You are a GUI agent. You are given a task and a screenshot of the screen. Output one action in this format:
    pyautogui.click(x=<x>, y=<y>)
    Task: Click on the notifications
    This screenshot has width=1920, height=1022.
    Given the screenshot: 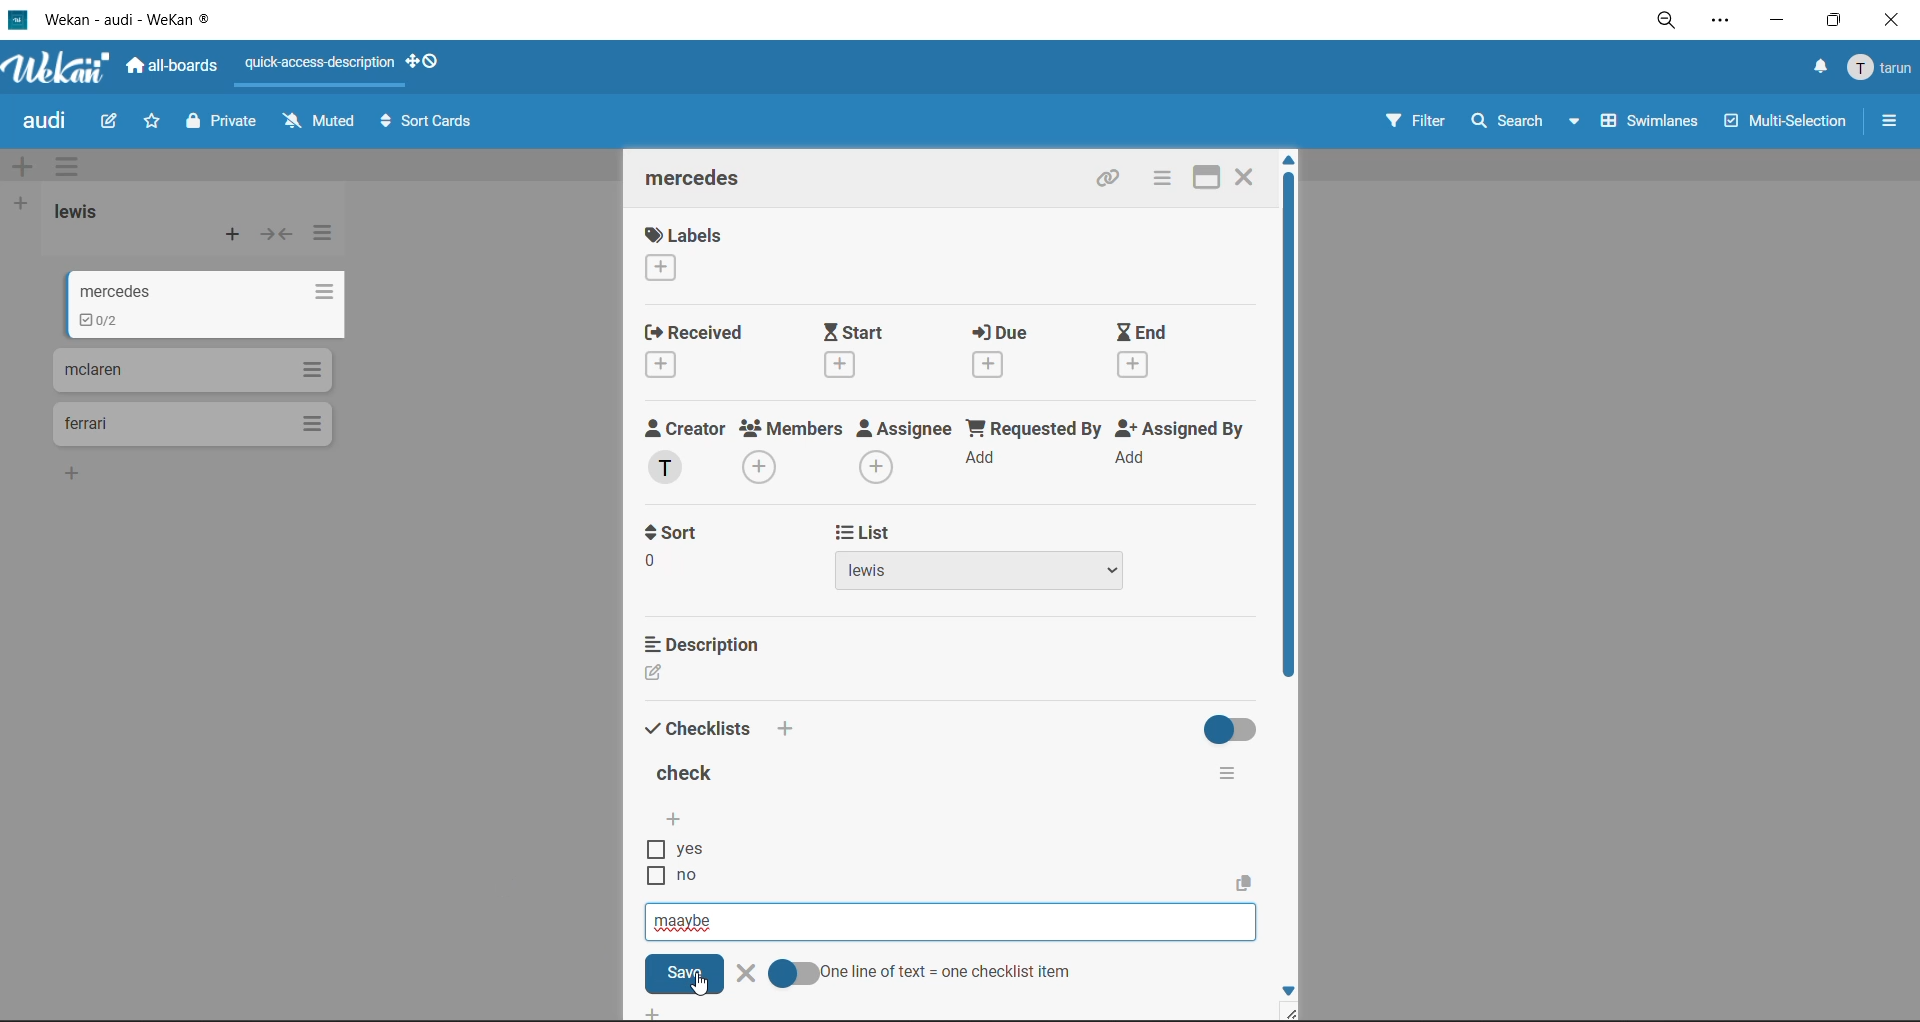 What is the action you would take?
    pyautogui.click(x=1817, y=69)
    